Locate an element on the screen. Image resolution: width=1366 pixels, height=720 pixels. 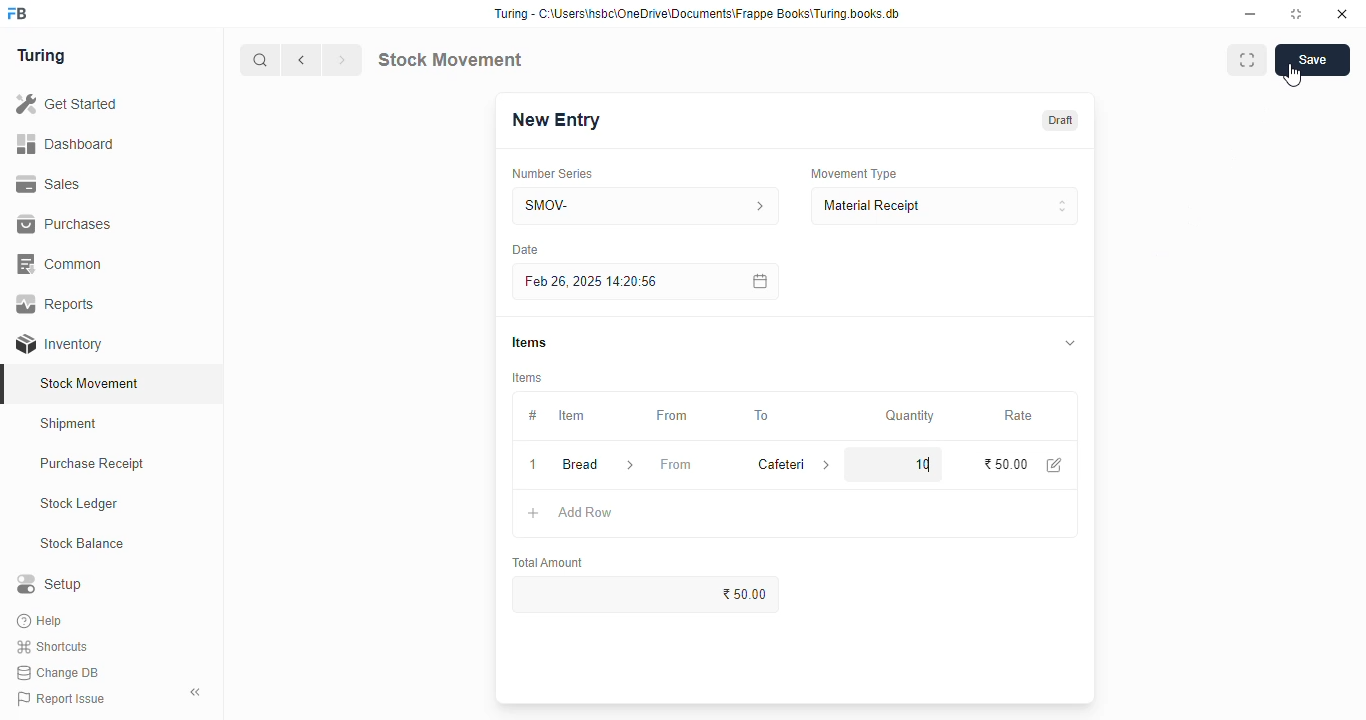
Turing - C:\Users\nsbc\OneDrive\Documents\Frappe Books\Turing books.db is located at coordinates (698, 14).